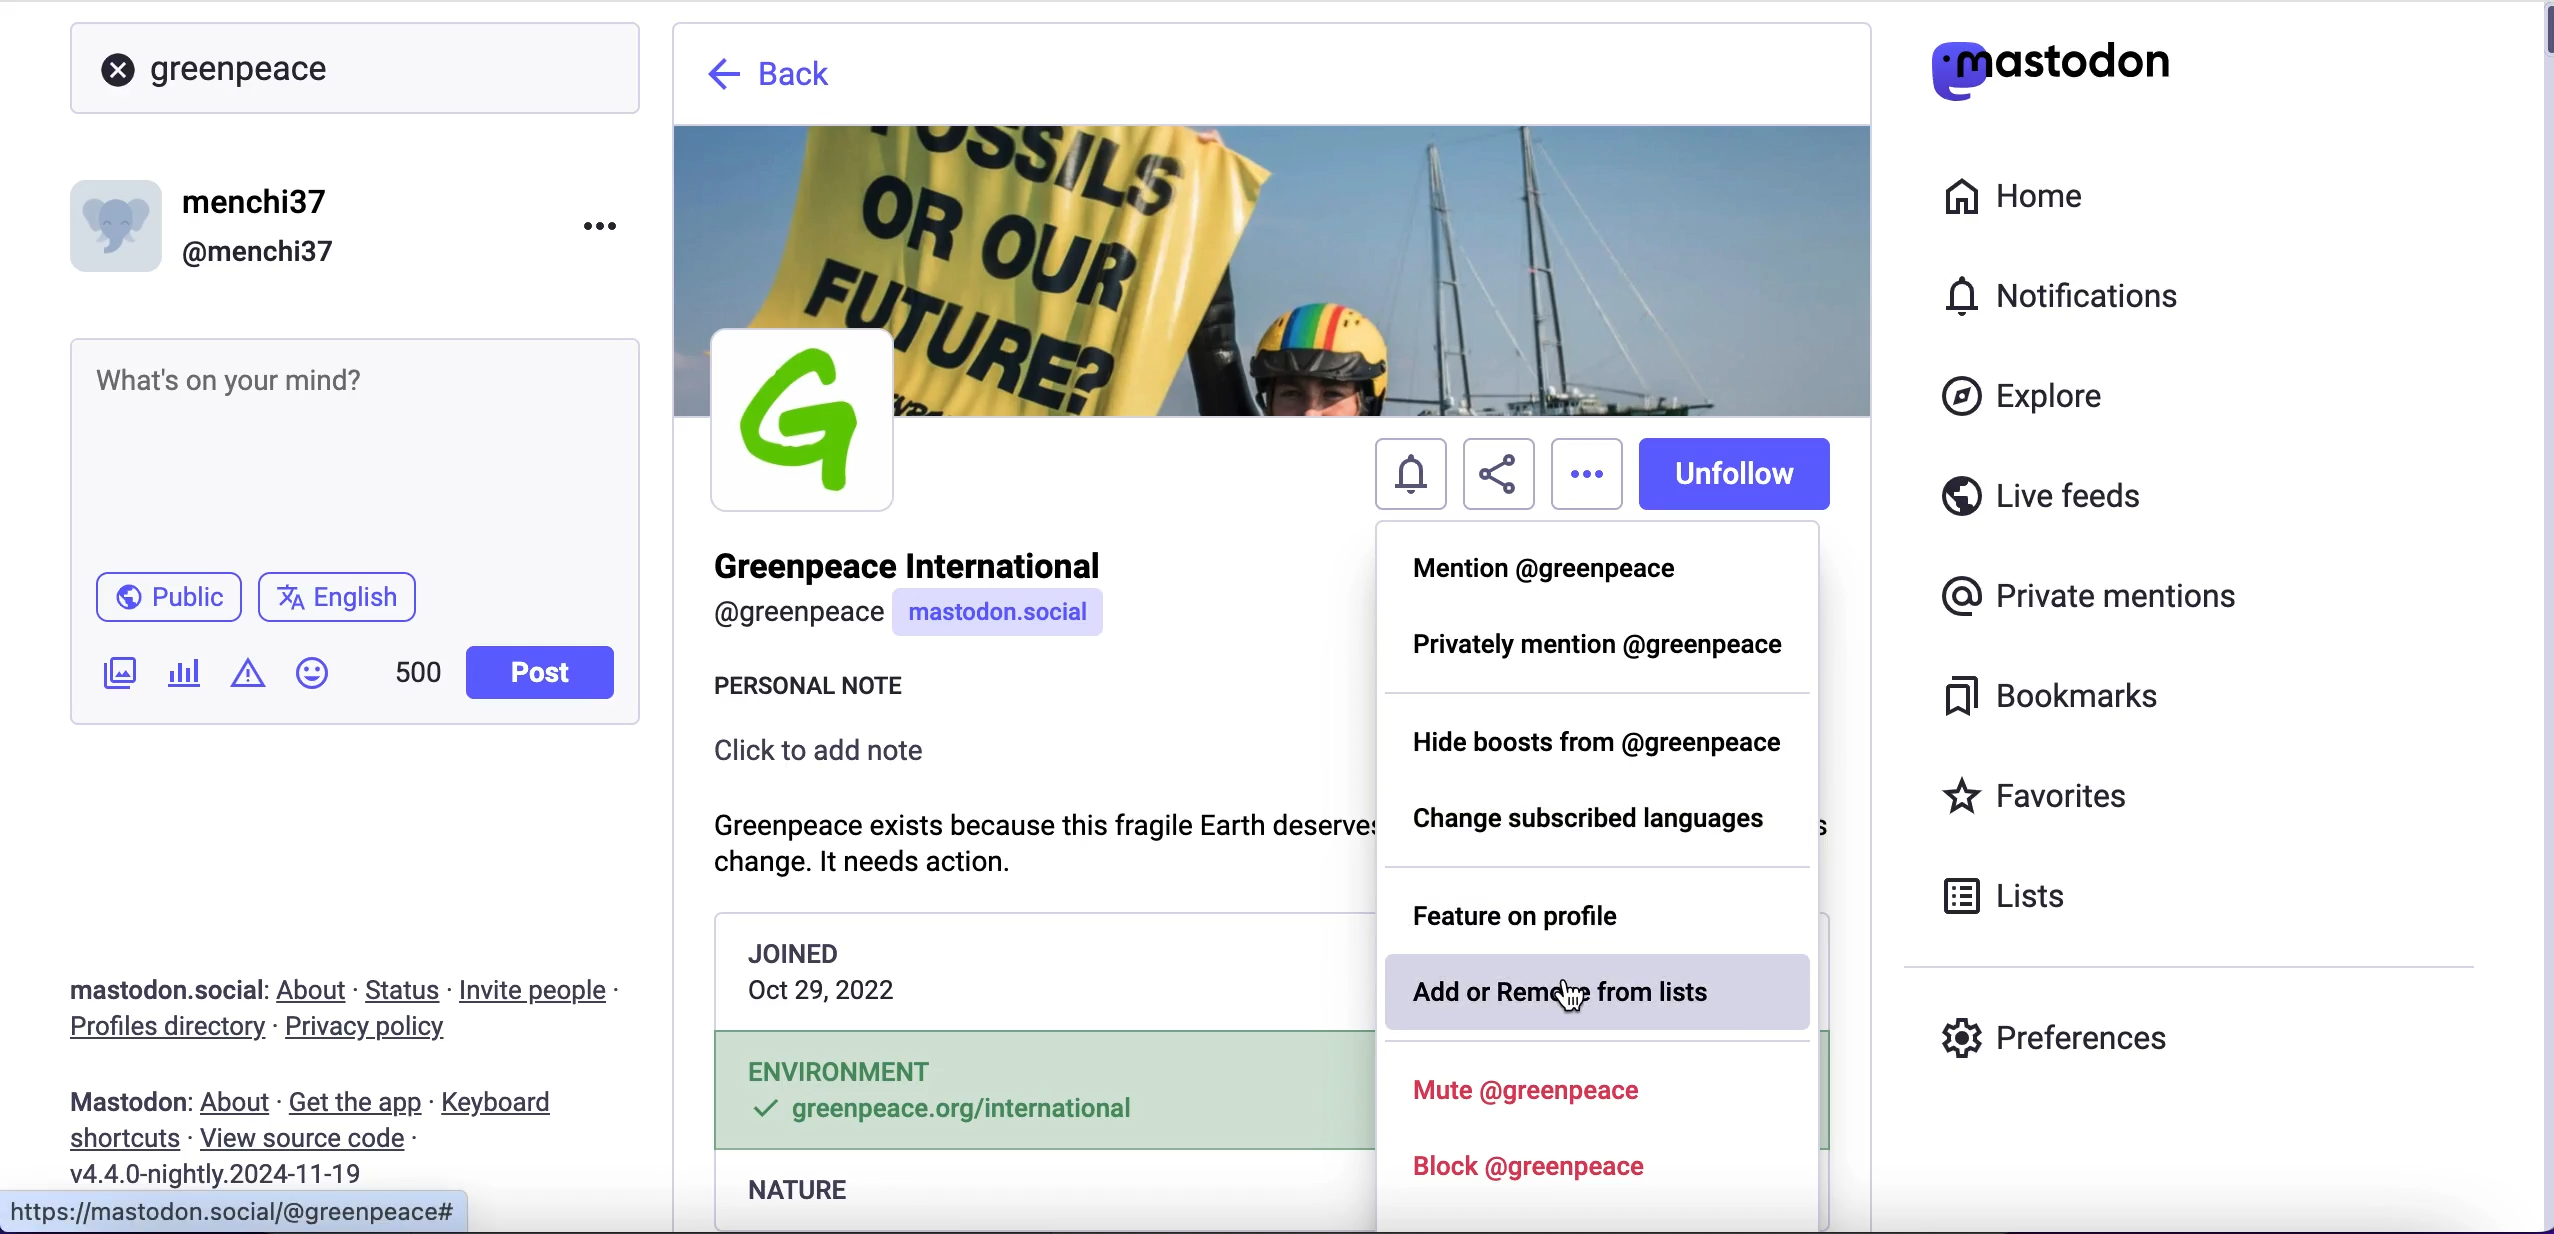 The height and width of the screenshot is (1234, 2554). Describe the element at coordinates (801, 418) in the screenshot. I see `profile picture` at that location.